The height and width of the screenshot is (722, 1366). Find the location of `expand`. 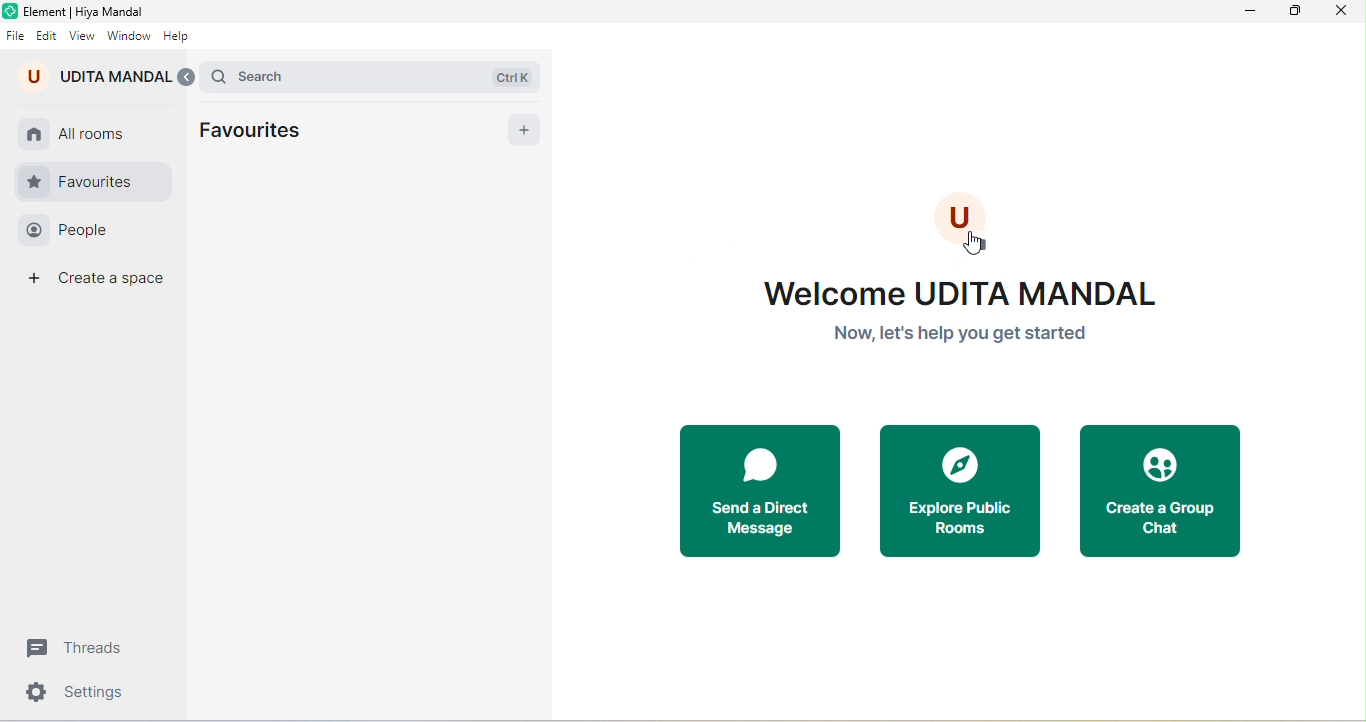

expand is located at coordinates (186, 77).